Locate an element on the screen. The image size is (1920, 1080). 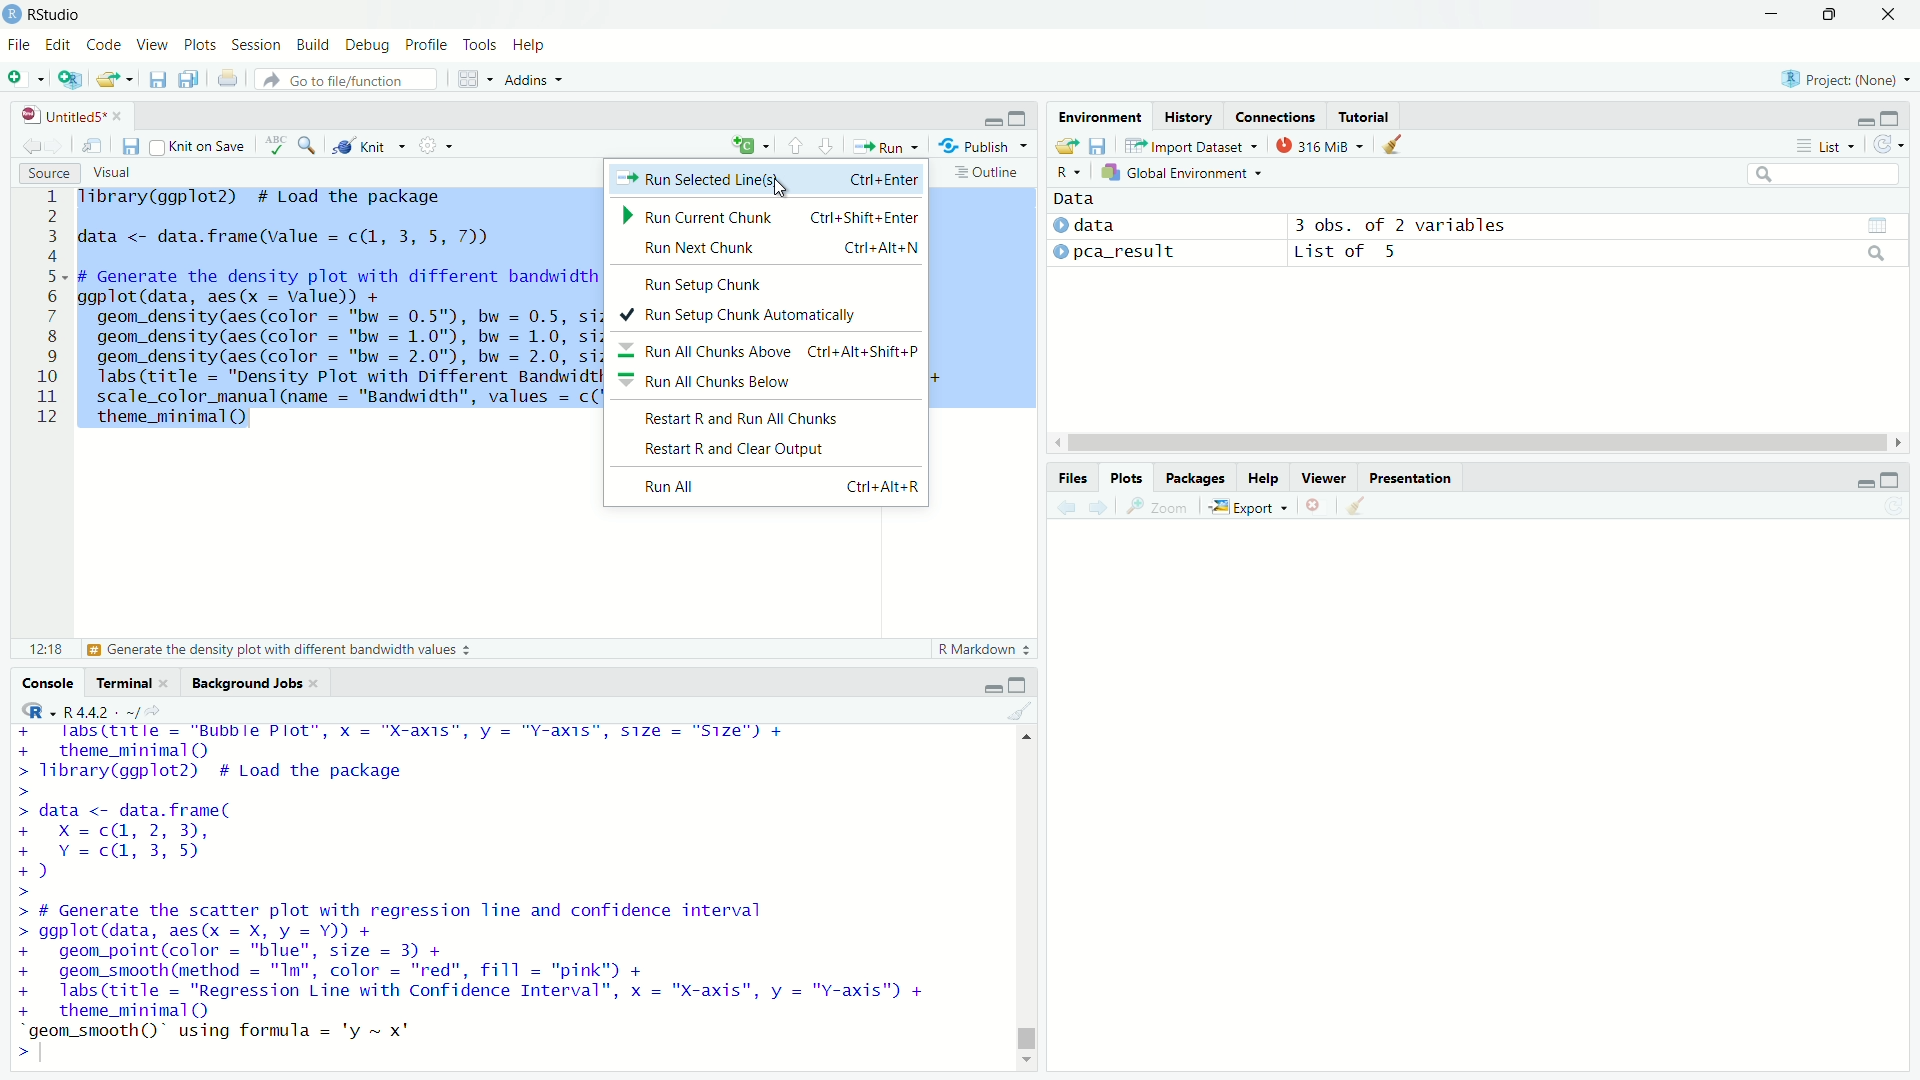
Restart R and Run All Chunks is located at coordinates (766, 418).